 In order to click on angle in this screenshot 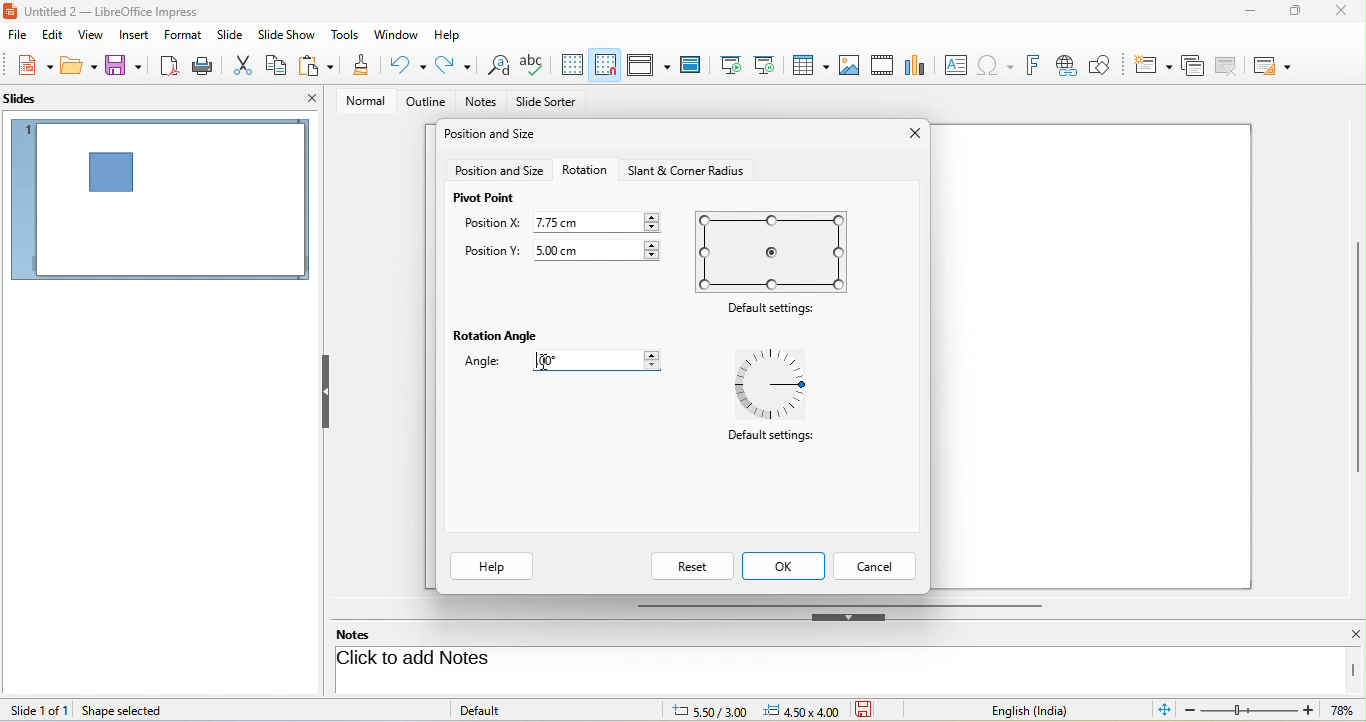, I will do `click(489, 364)`.